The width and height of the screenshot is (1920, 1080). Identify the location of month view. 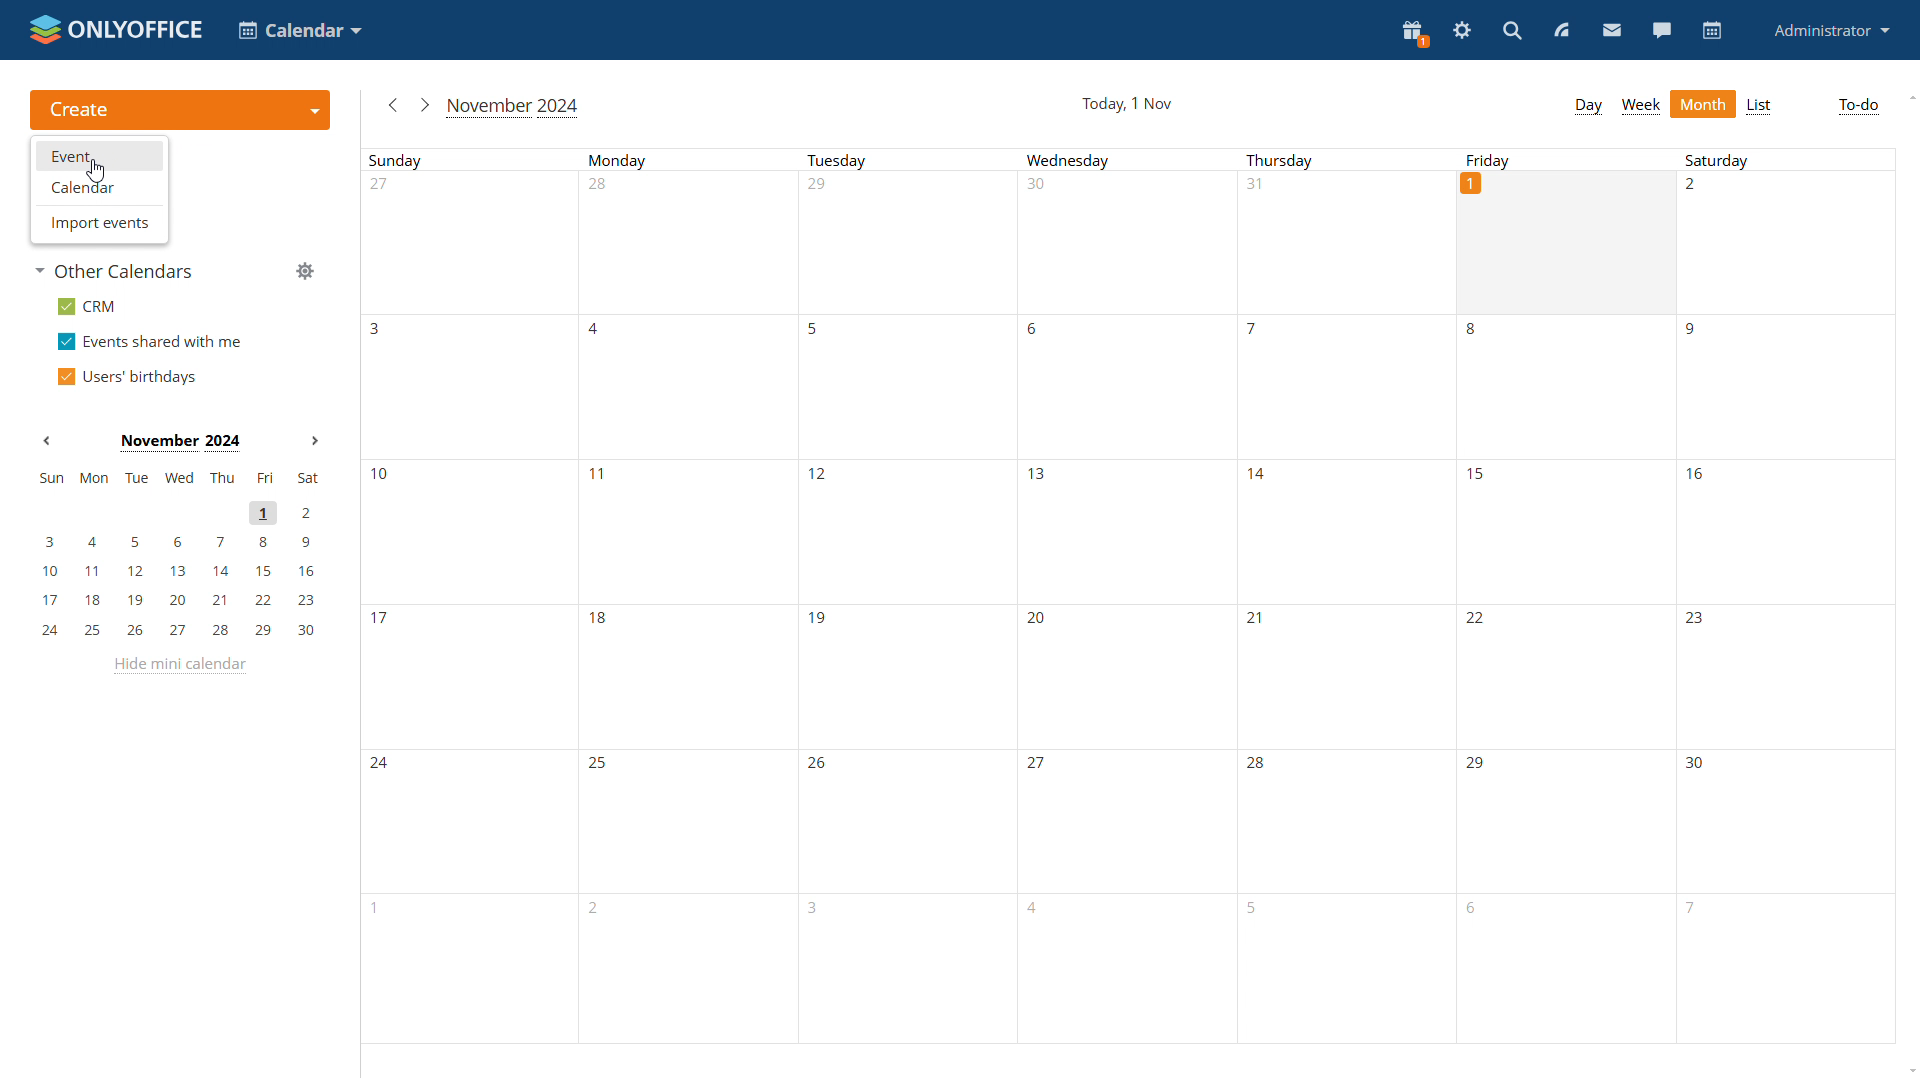
(1704, 102).